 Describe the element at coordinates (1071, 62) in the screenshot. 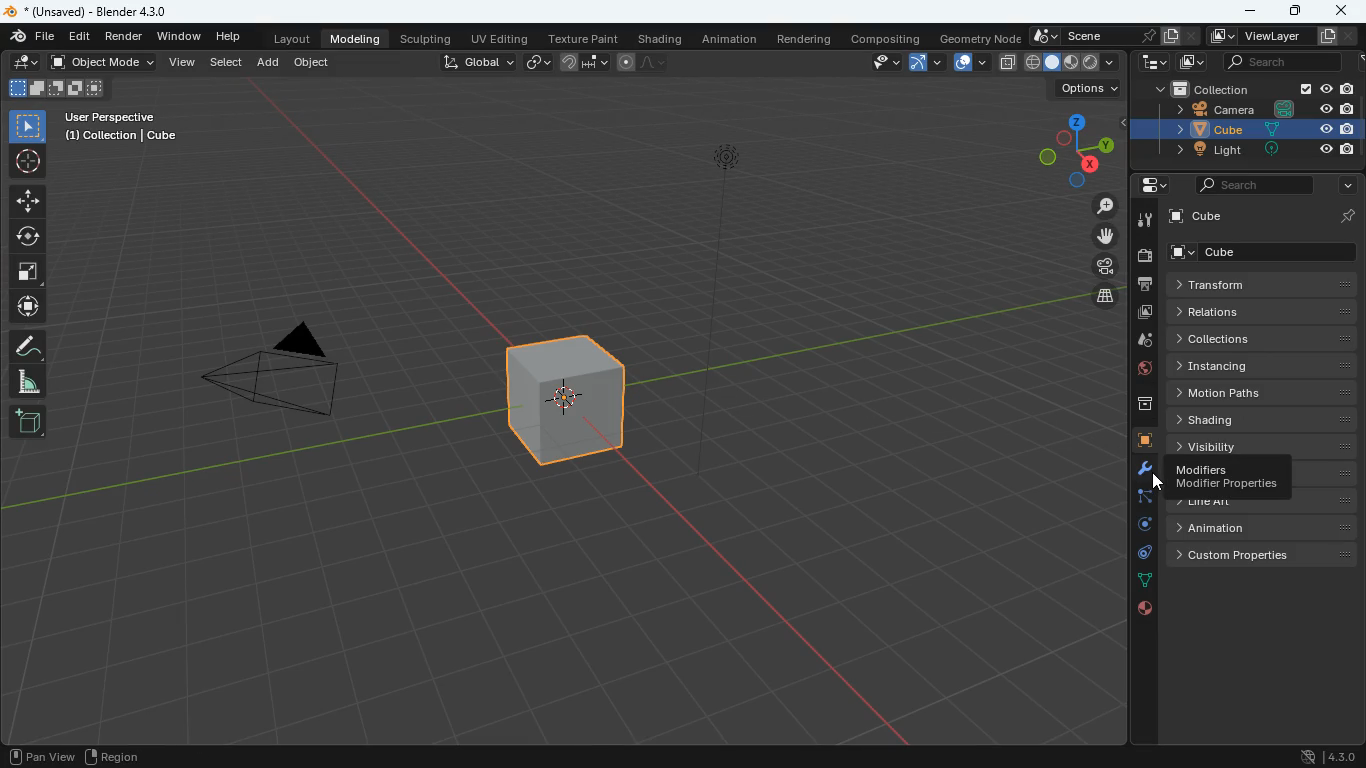

I see `type` at that location.